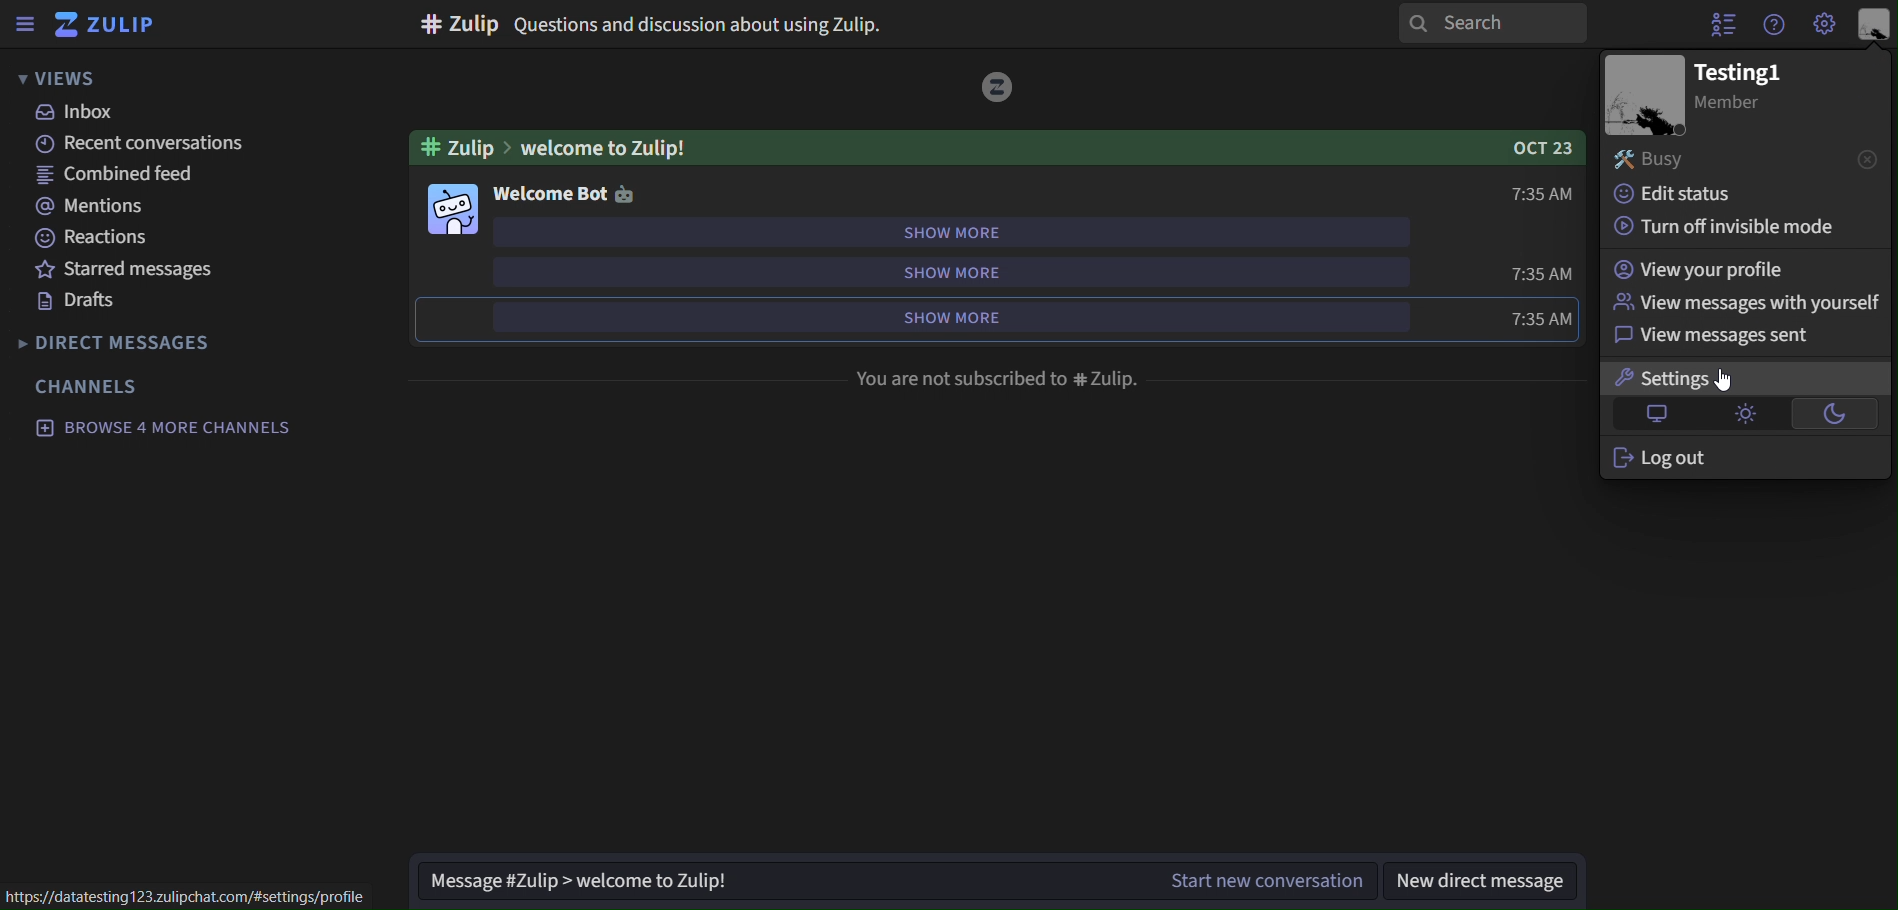 The height and width of the screenshot is (910, 1898). What do you see at coordinates (158, 428) in the screenshot?
I see `browse 4 more channels` at bounding box center [158, 428].